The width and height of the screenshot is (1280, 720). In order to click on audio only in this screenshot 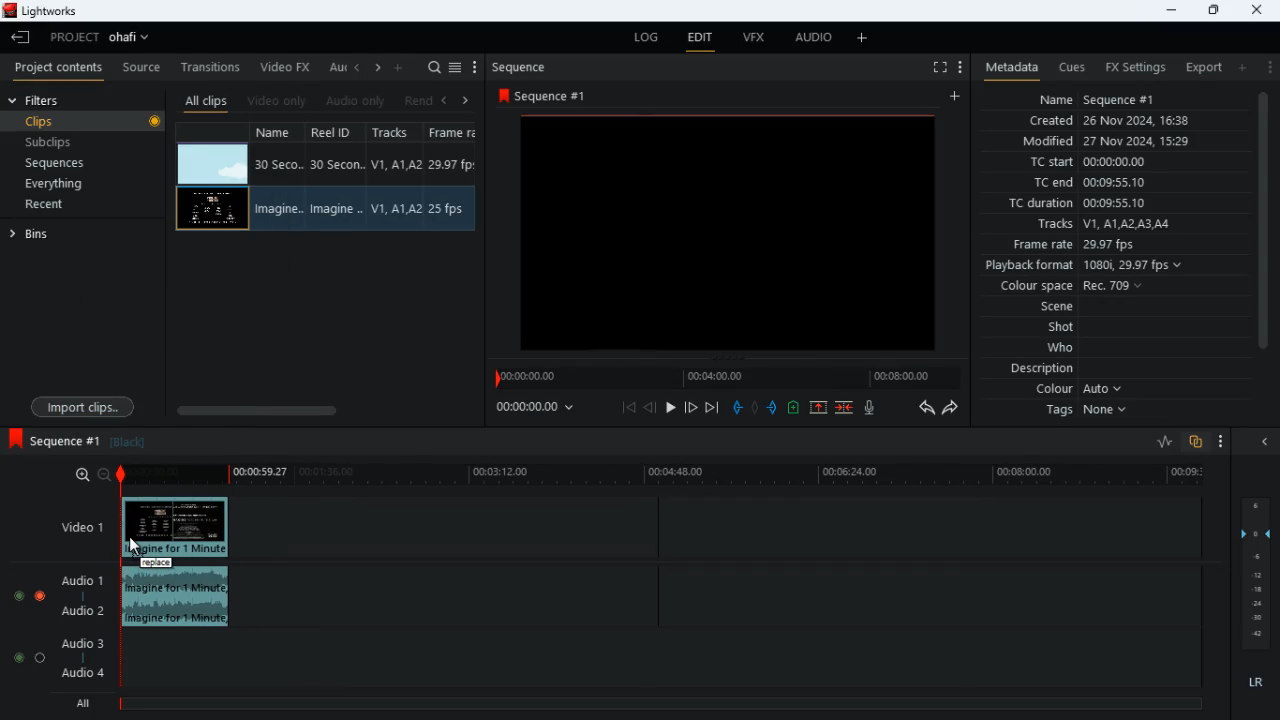, I will do `click(357, 101)`.